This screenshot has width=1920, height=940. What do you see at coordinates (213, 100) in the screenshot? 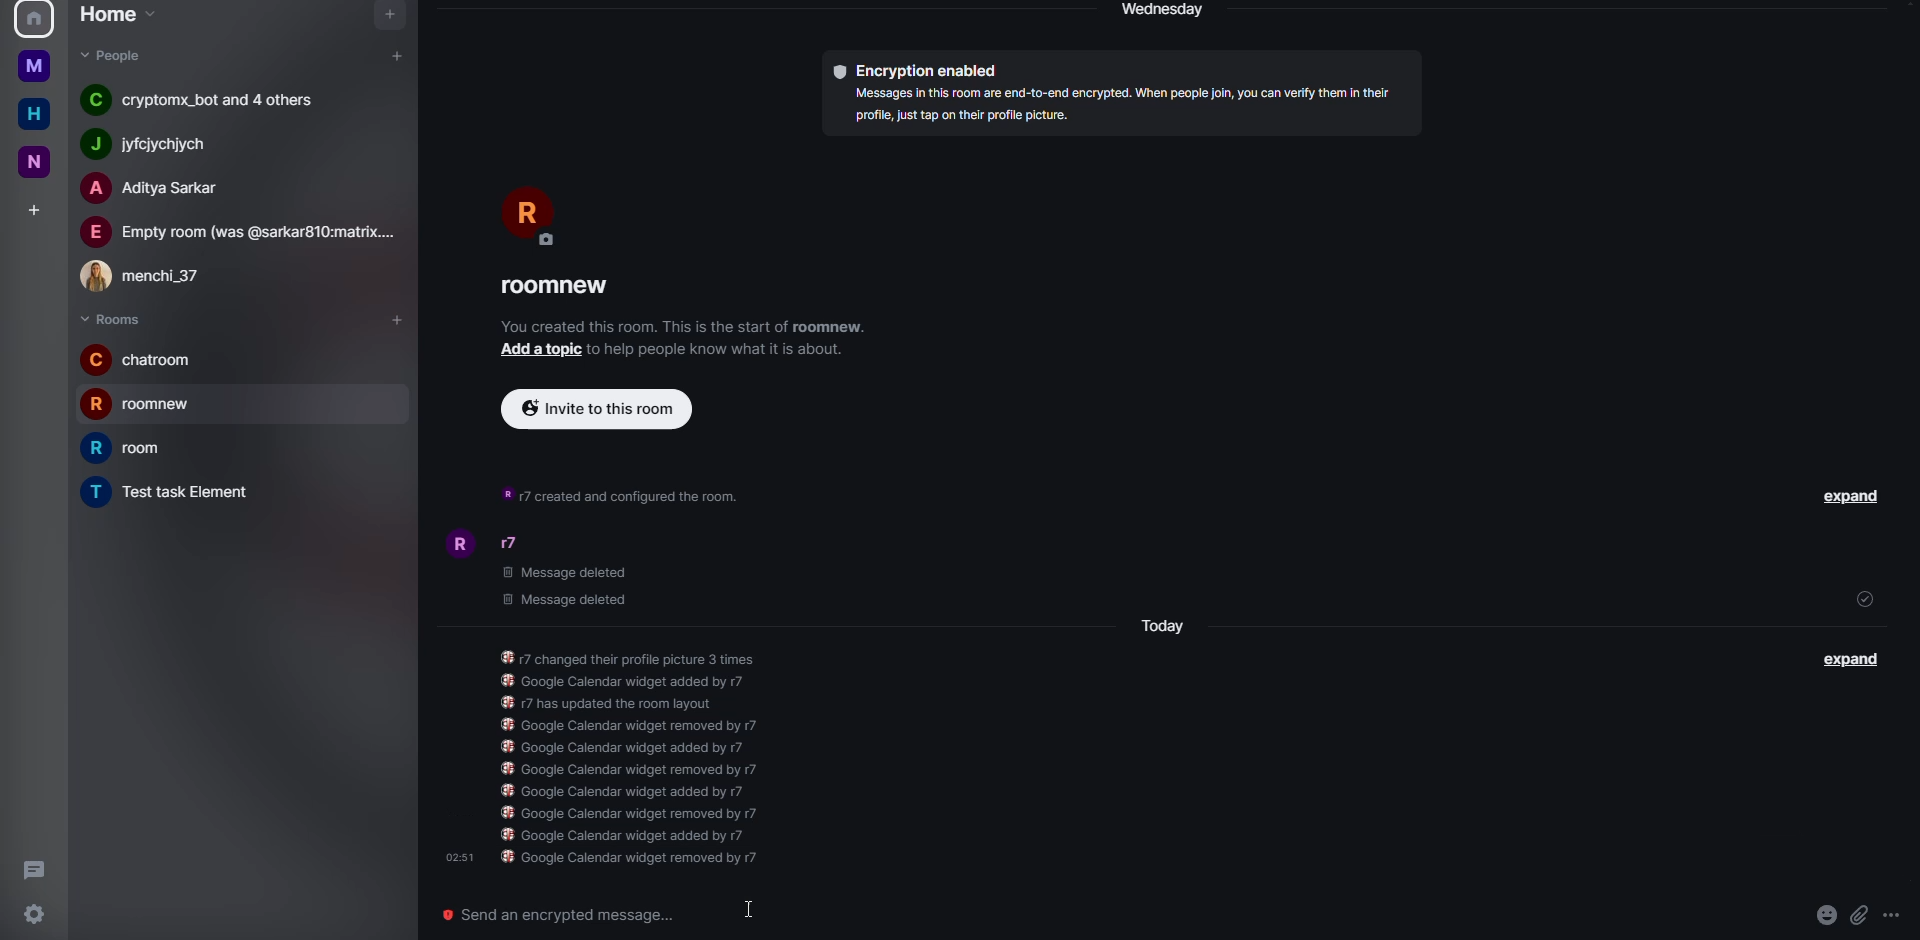
I see `people` at bounding box center [213, 100].